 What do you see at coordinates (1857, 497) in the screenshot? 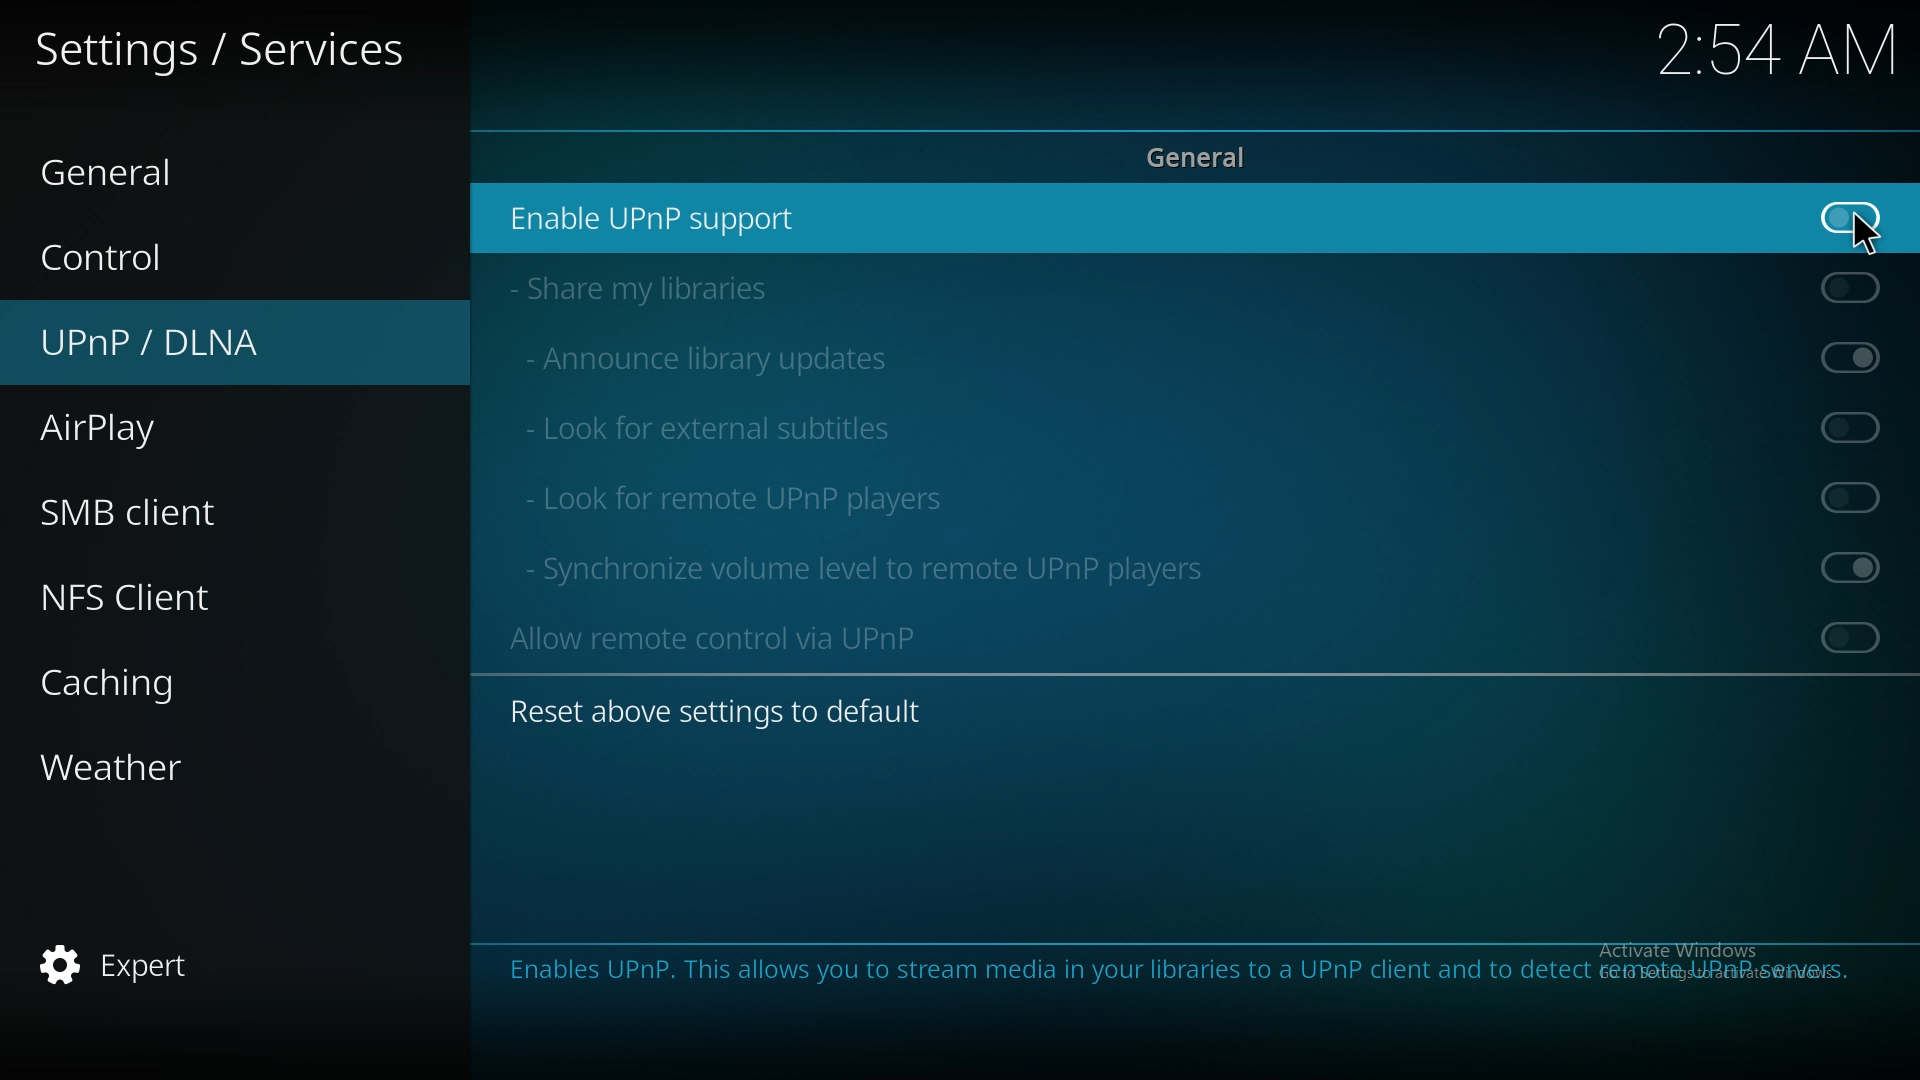
I see `off (Greyed out)` at bounding box center [1857, 497].